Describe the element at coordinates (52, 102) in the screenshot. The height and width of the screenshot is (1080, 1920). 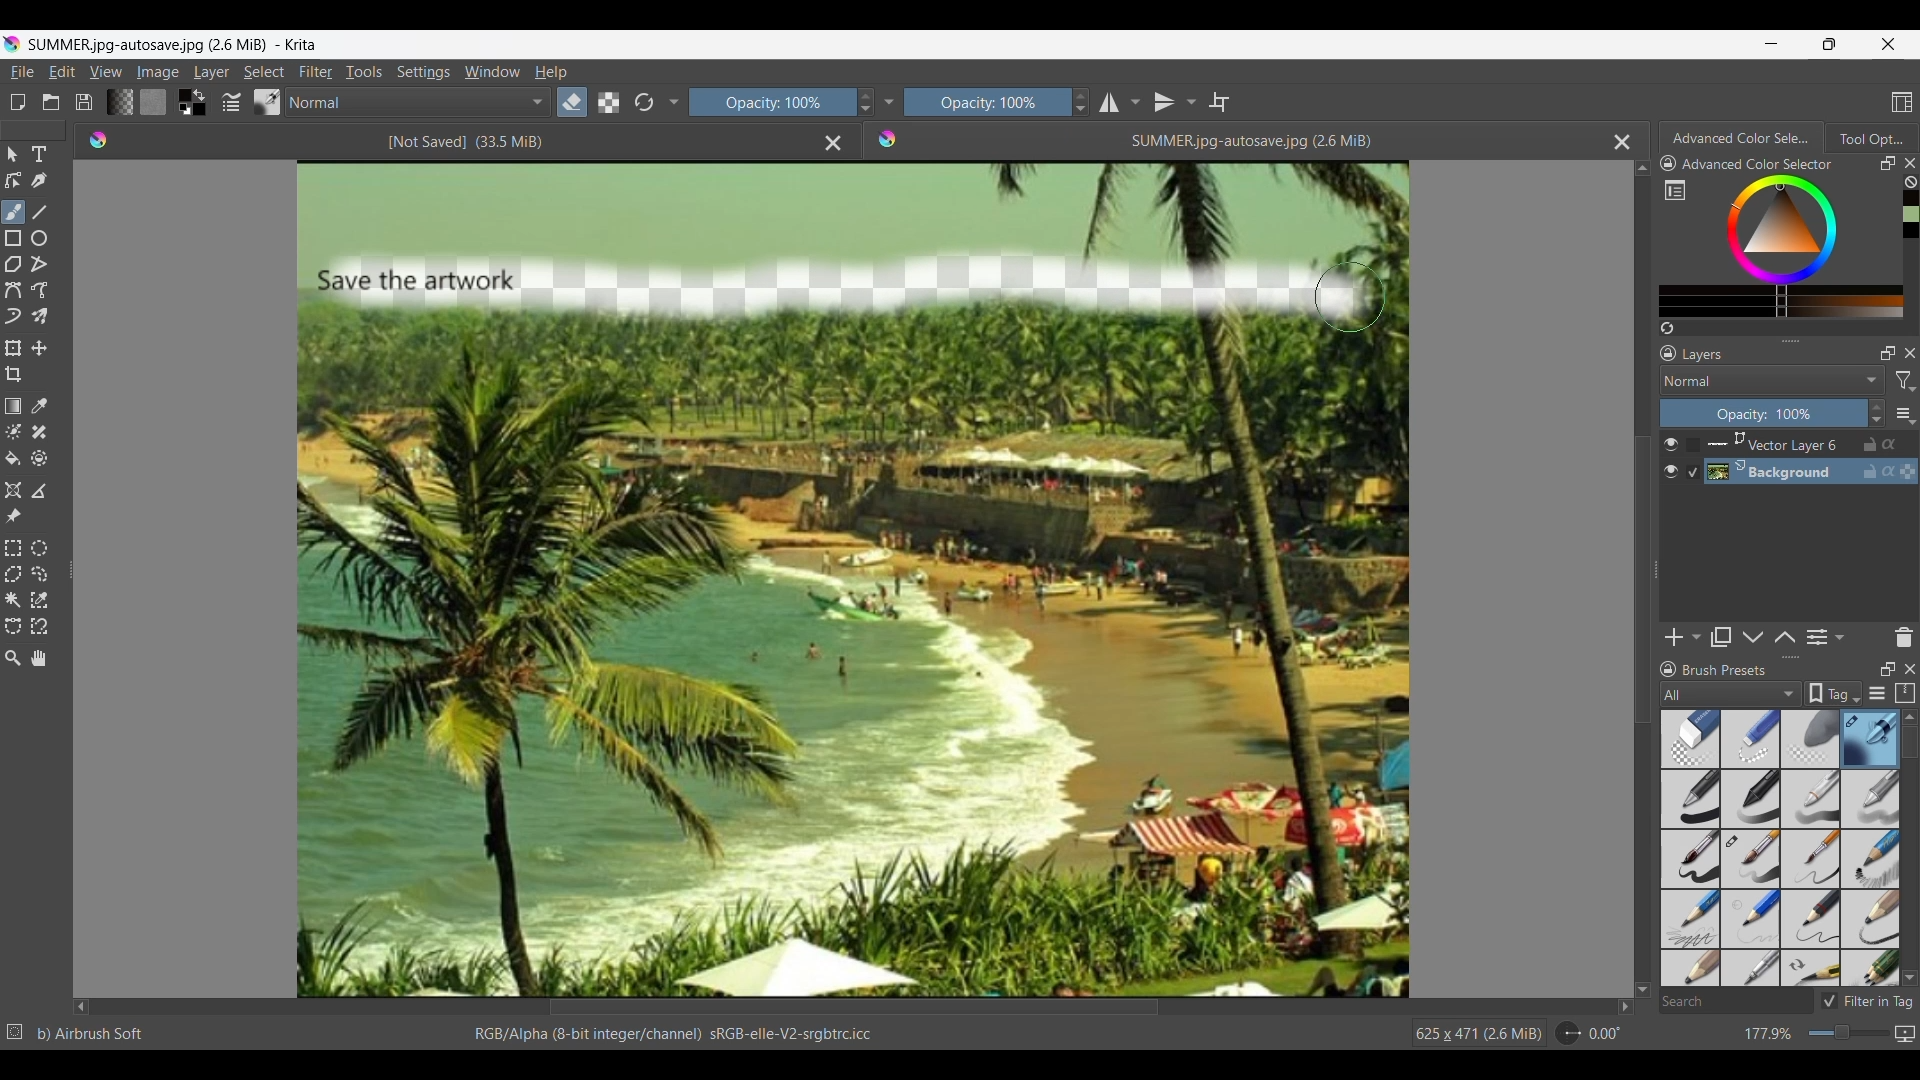
I see `Open an existing document` at that location.